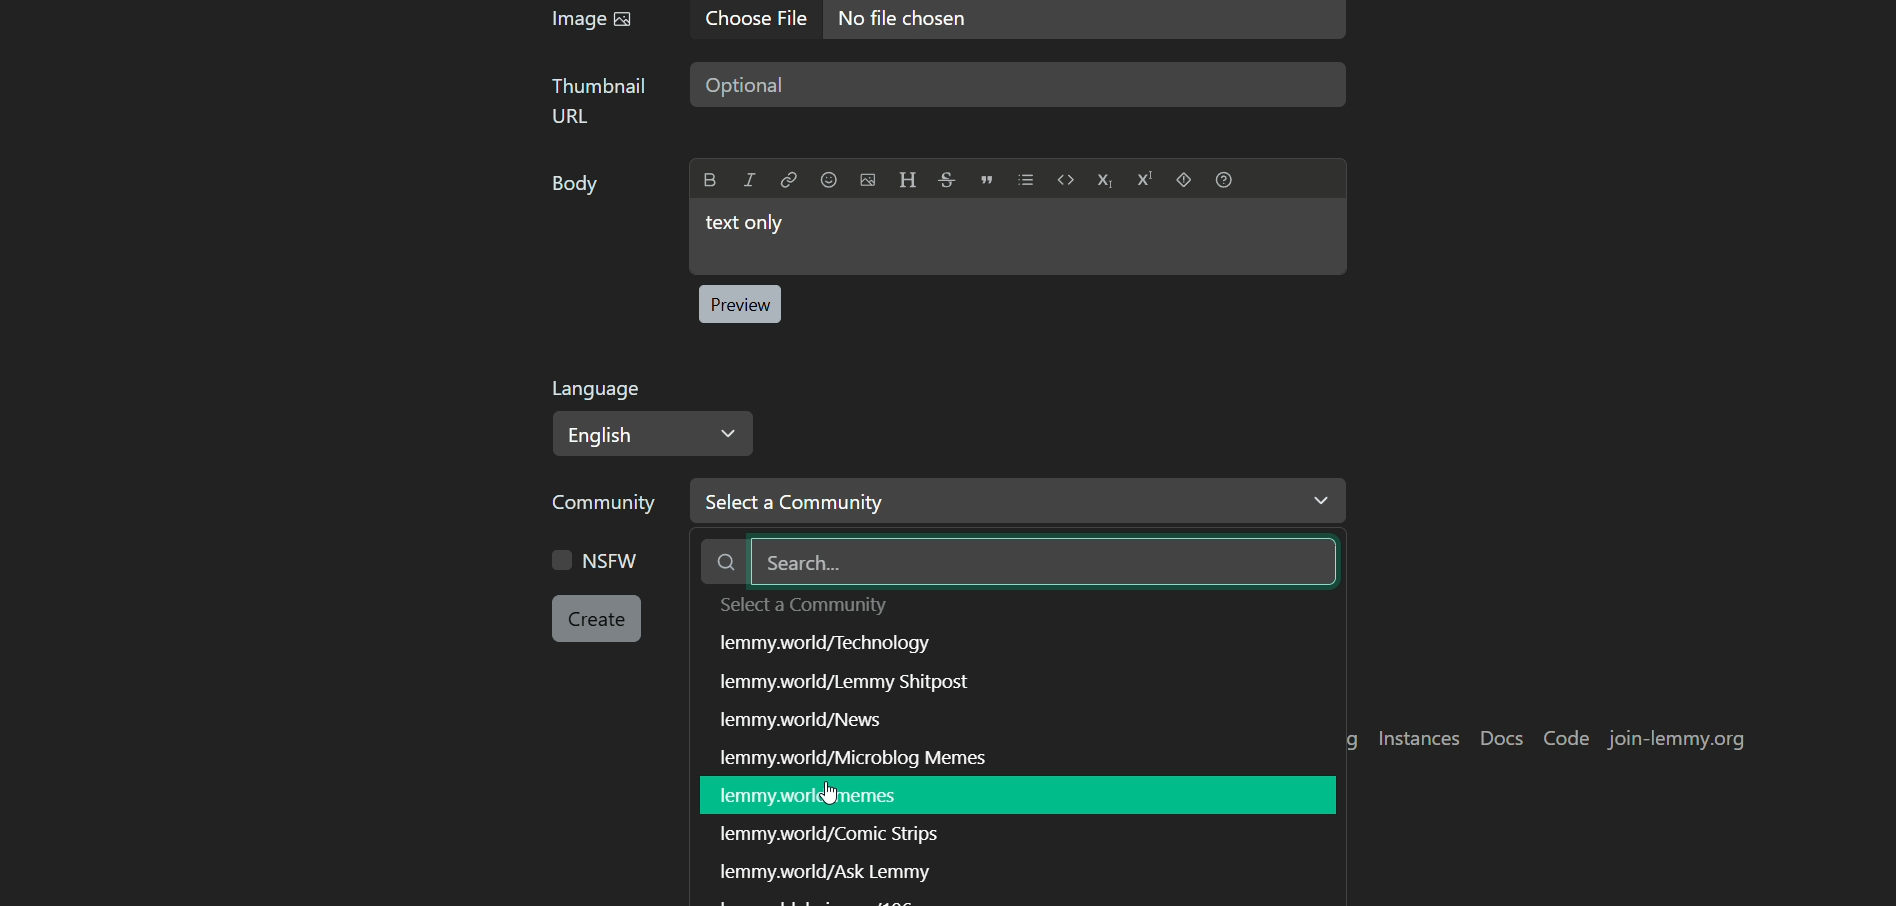 The image size is (1896, 906). Describe the element at coordinates (608, 502) in the screenshot. I see `community` at that location.